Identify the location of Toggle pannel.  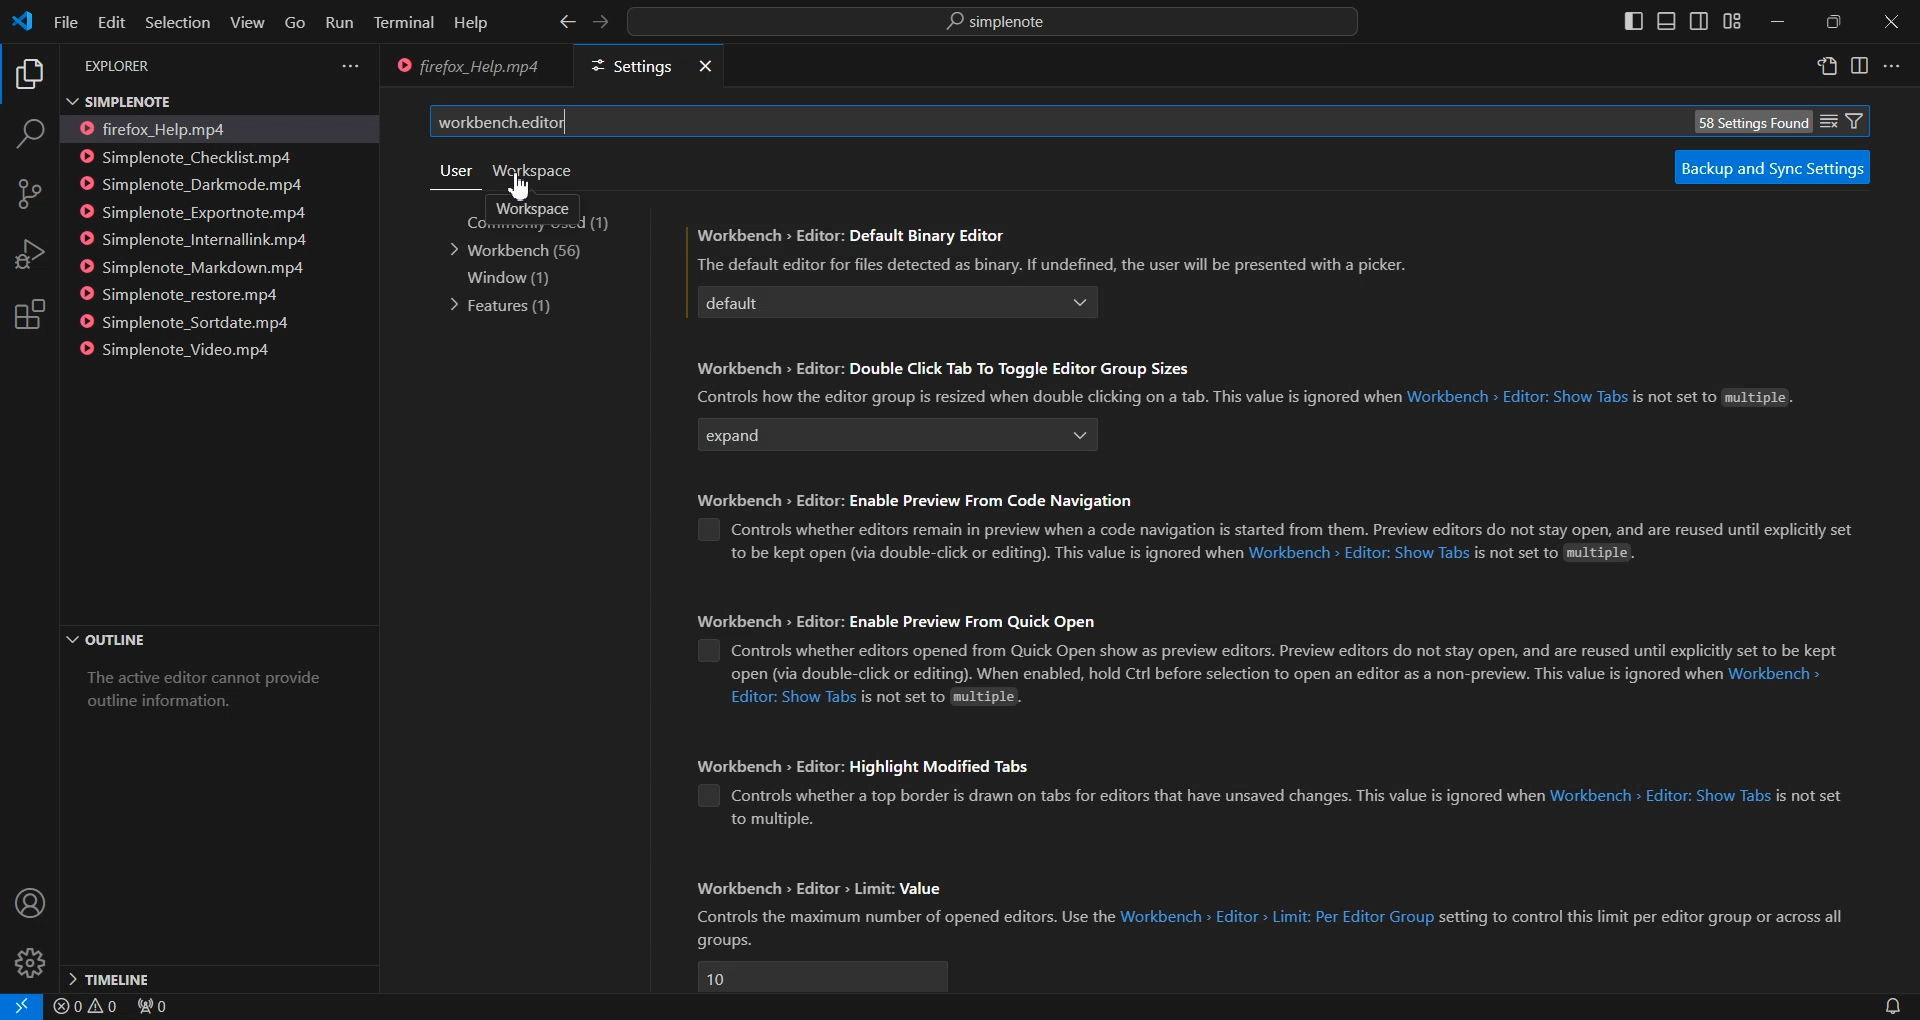
(1666, 21).